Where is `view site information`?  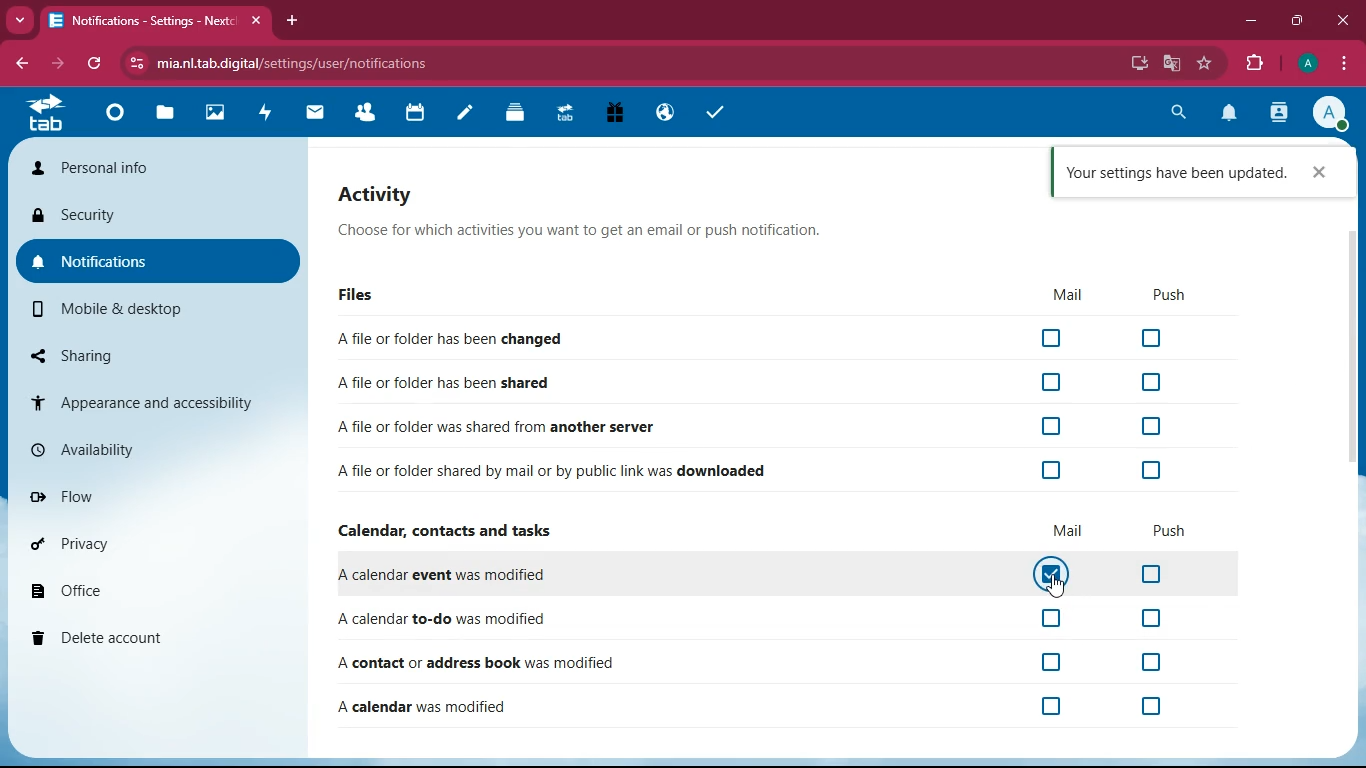
view site information is located at coordinates (134, 65).